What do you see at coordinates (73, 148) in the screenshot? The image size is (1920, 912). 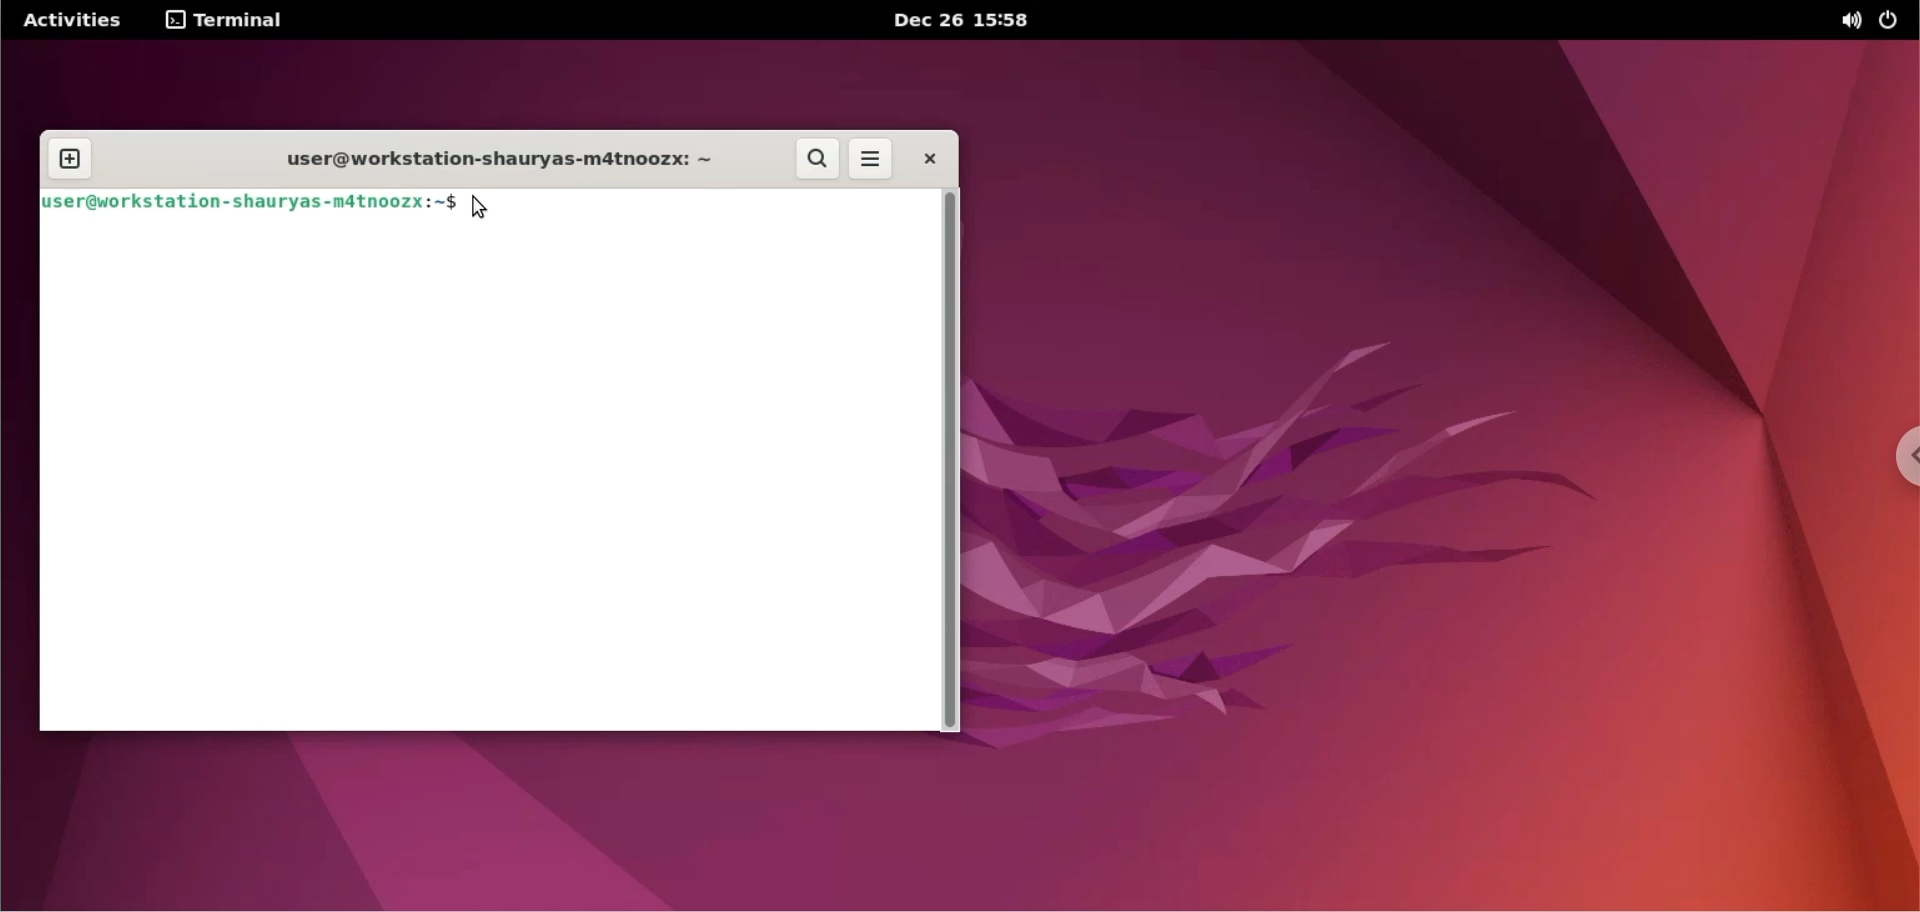 I see `new terminal tab` at bounding box center [73, 148].